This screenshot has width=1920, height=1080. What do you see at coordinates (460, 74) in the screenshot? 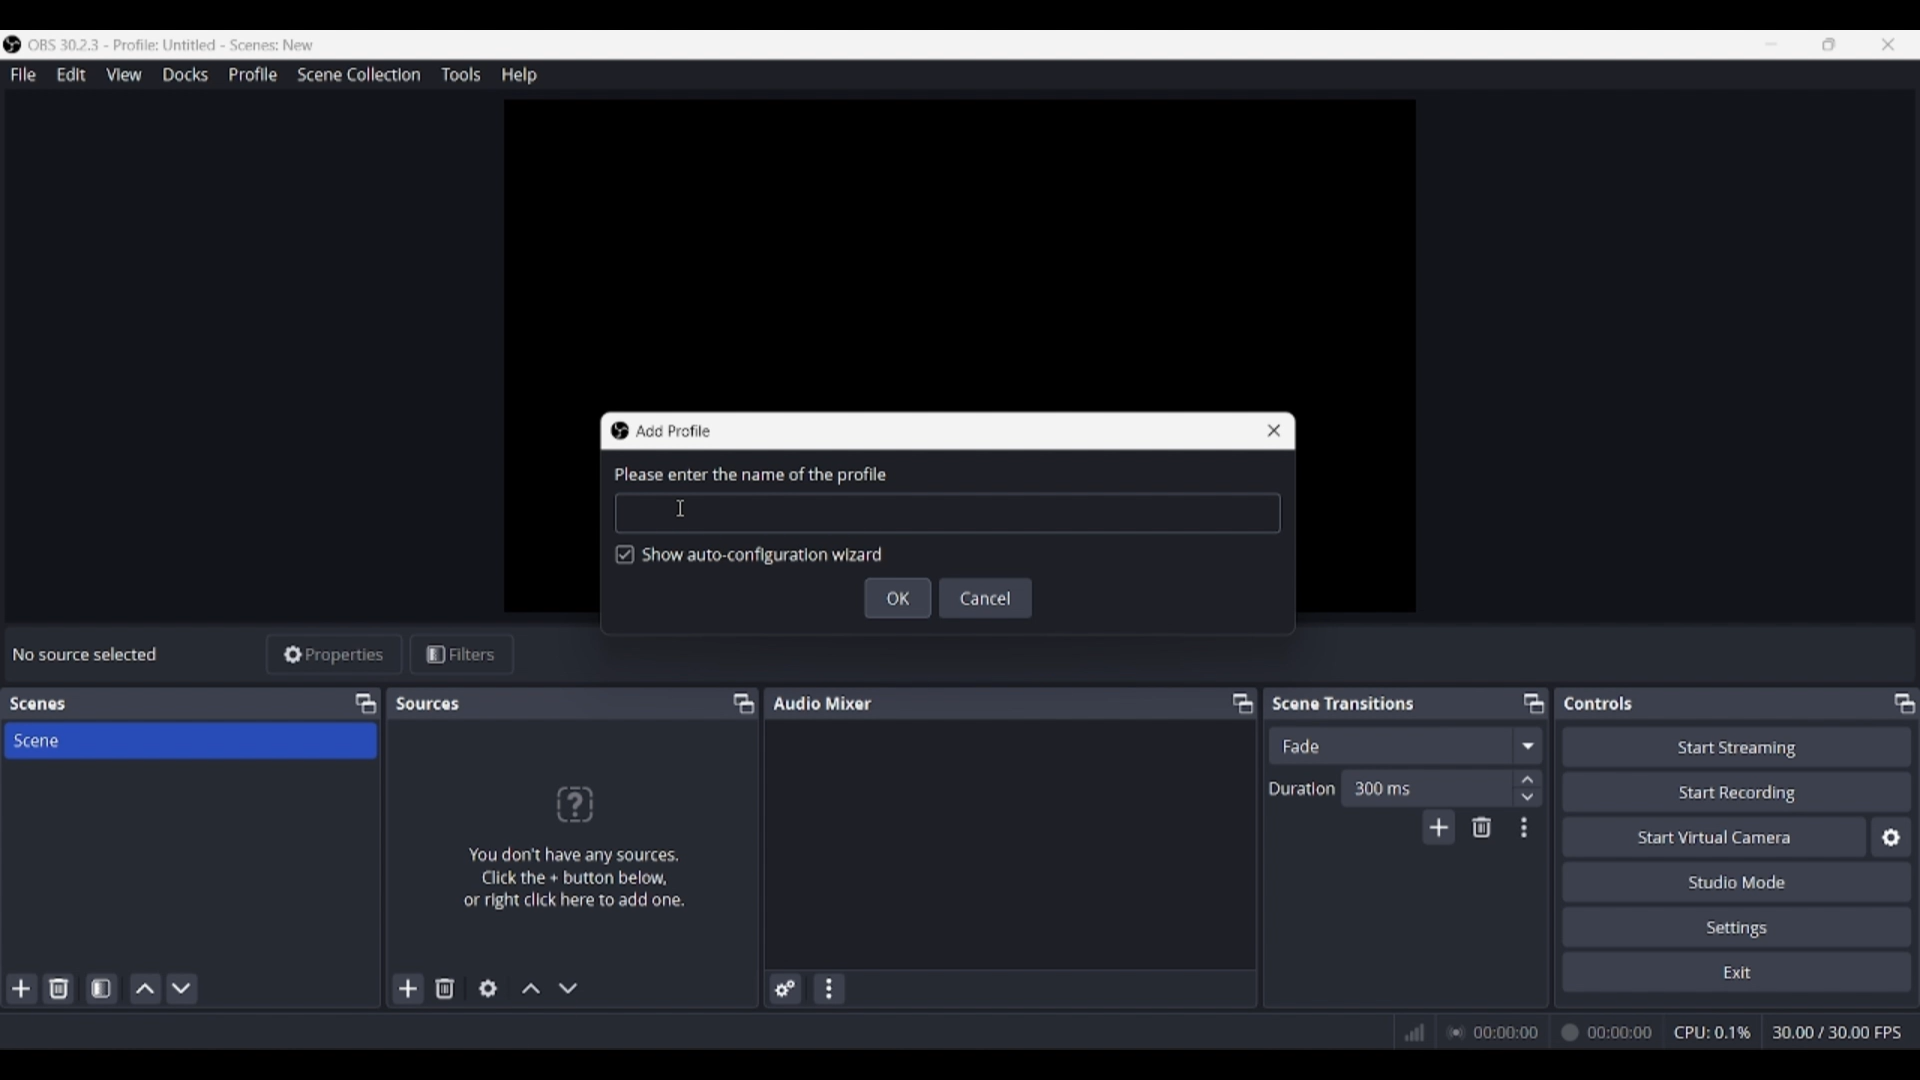
I see `Tools menu` at bounding box center [460, 74].